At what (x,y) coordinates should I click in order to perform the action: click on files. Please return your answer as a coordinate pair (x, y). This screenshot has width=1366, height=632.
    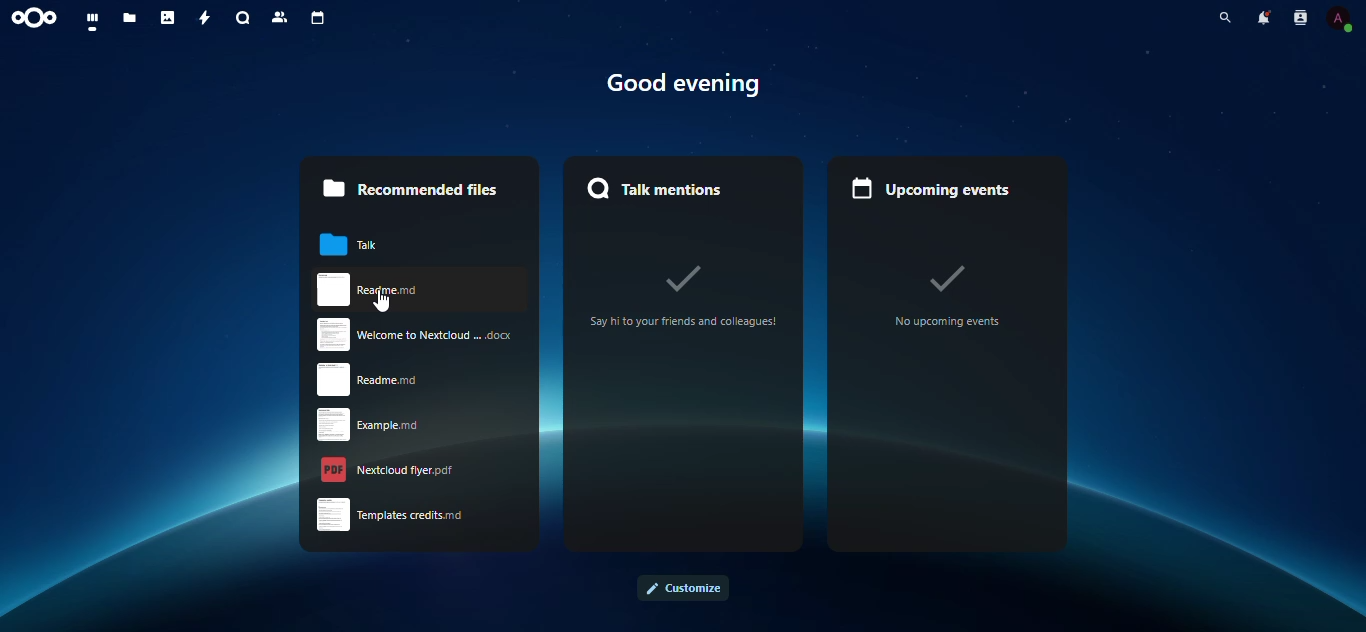
    Looking at the image, I should click on (130, 17).